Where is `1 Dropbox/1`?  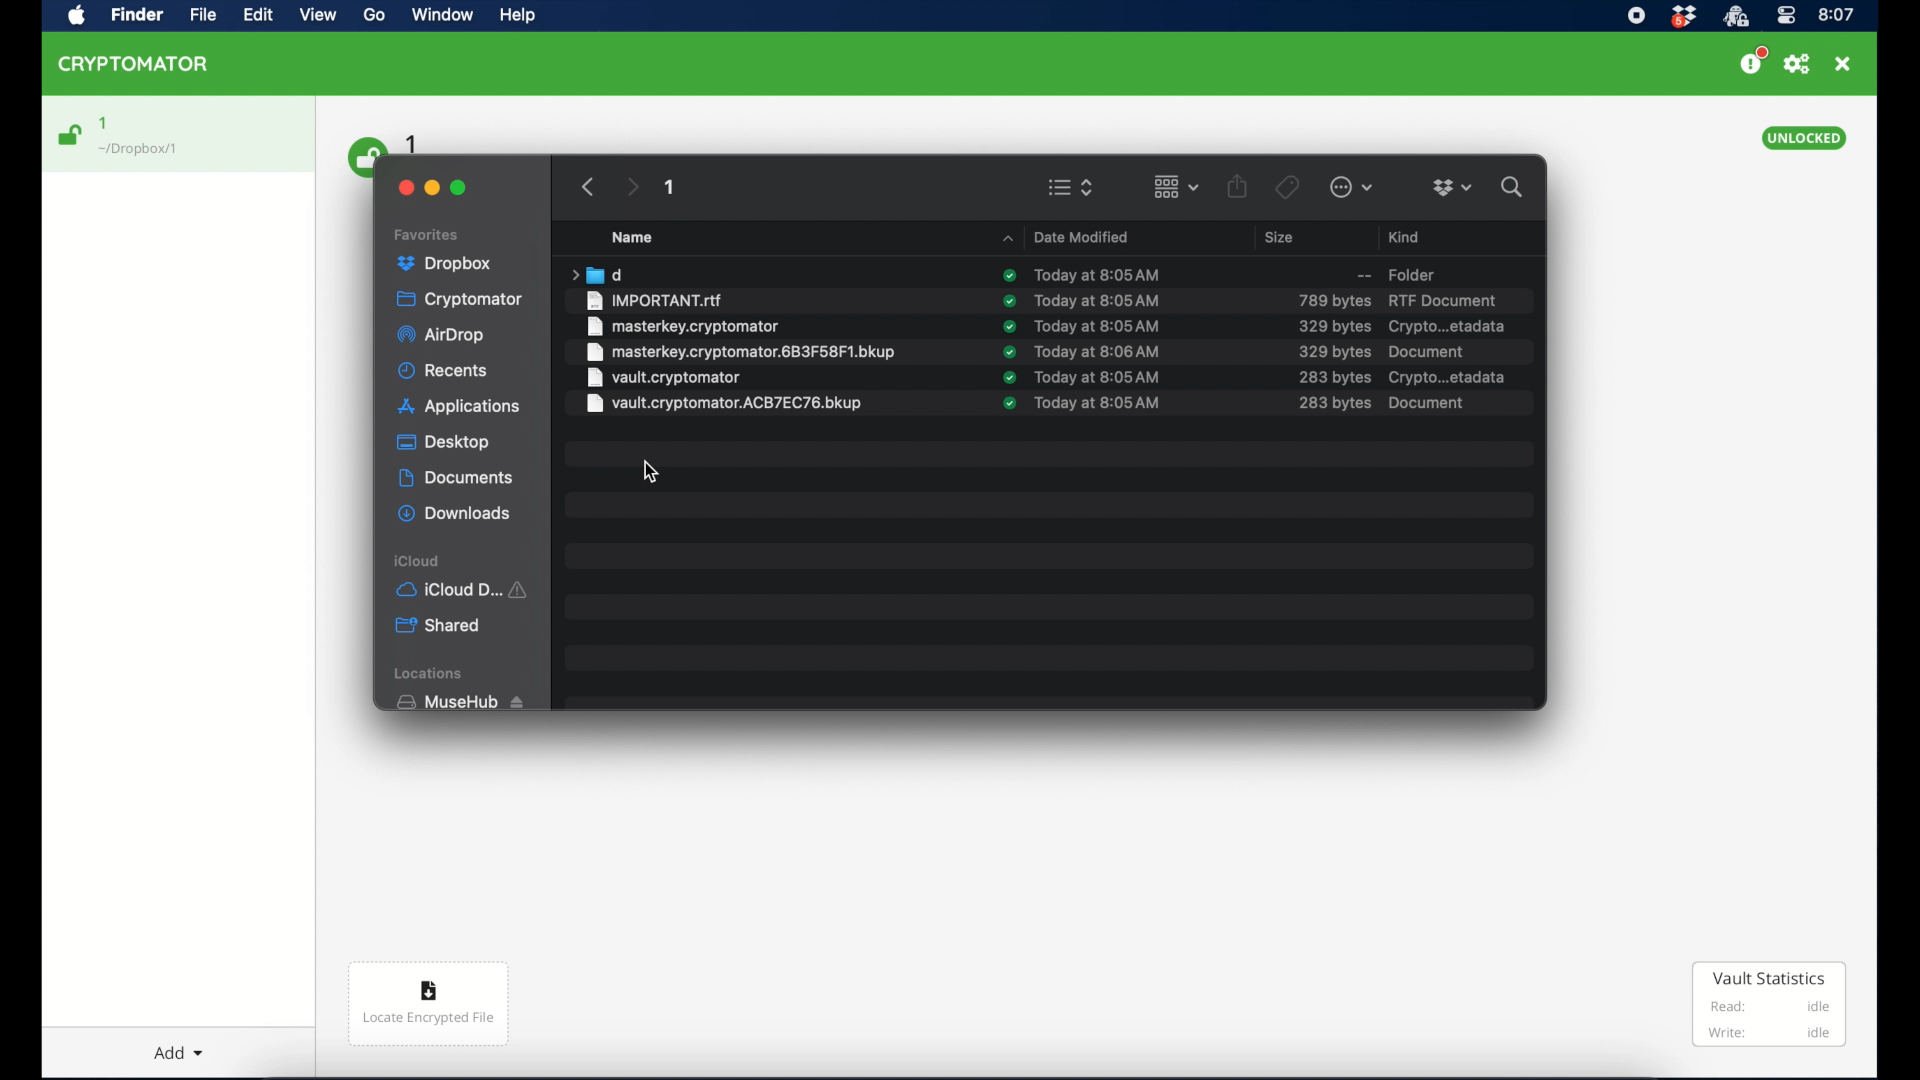
1 Dropbox/1 is located at coordinates (152, 137).